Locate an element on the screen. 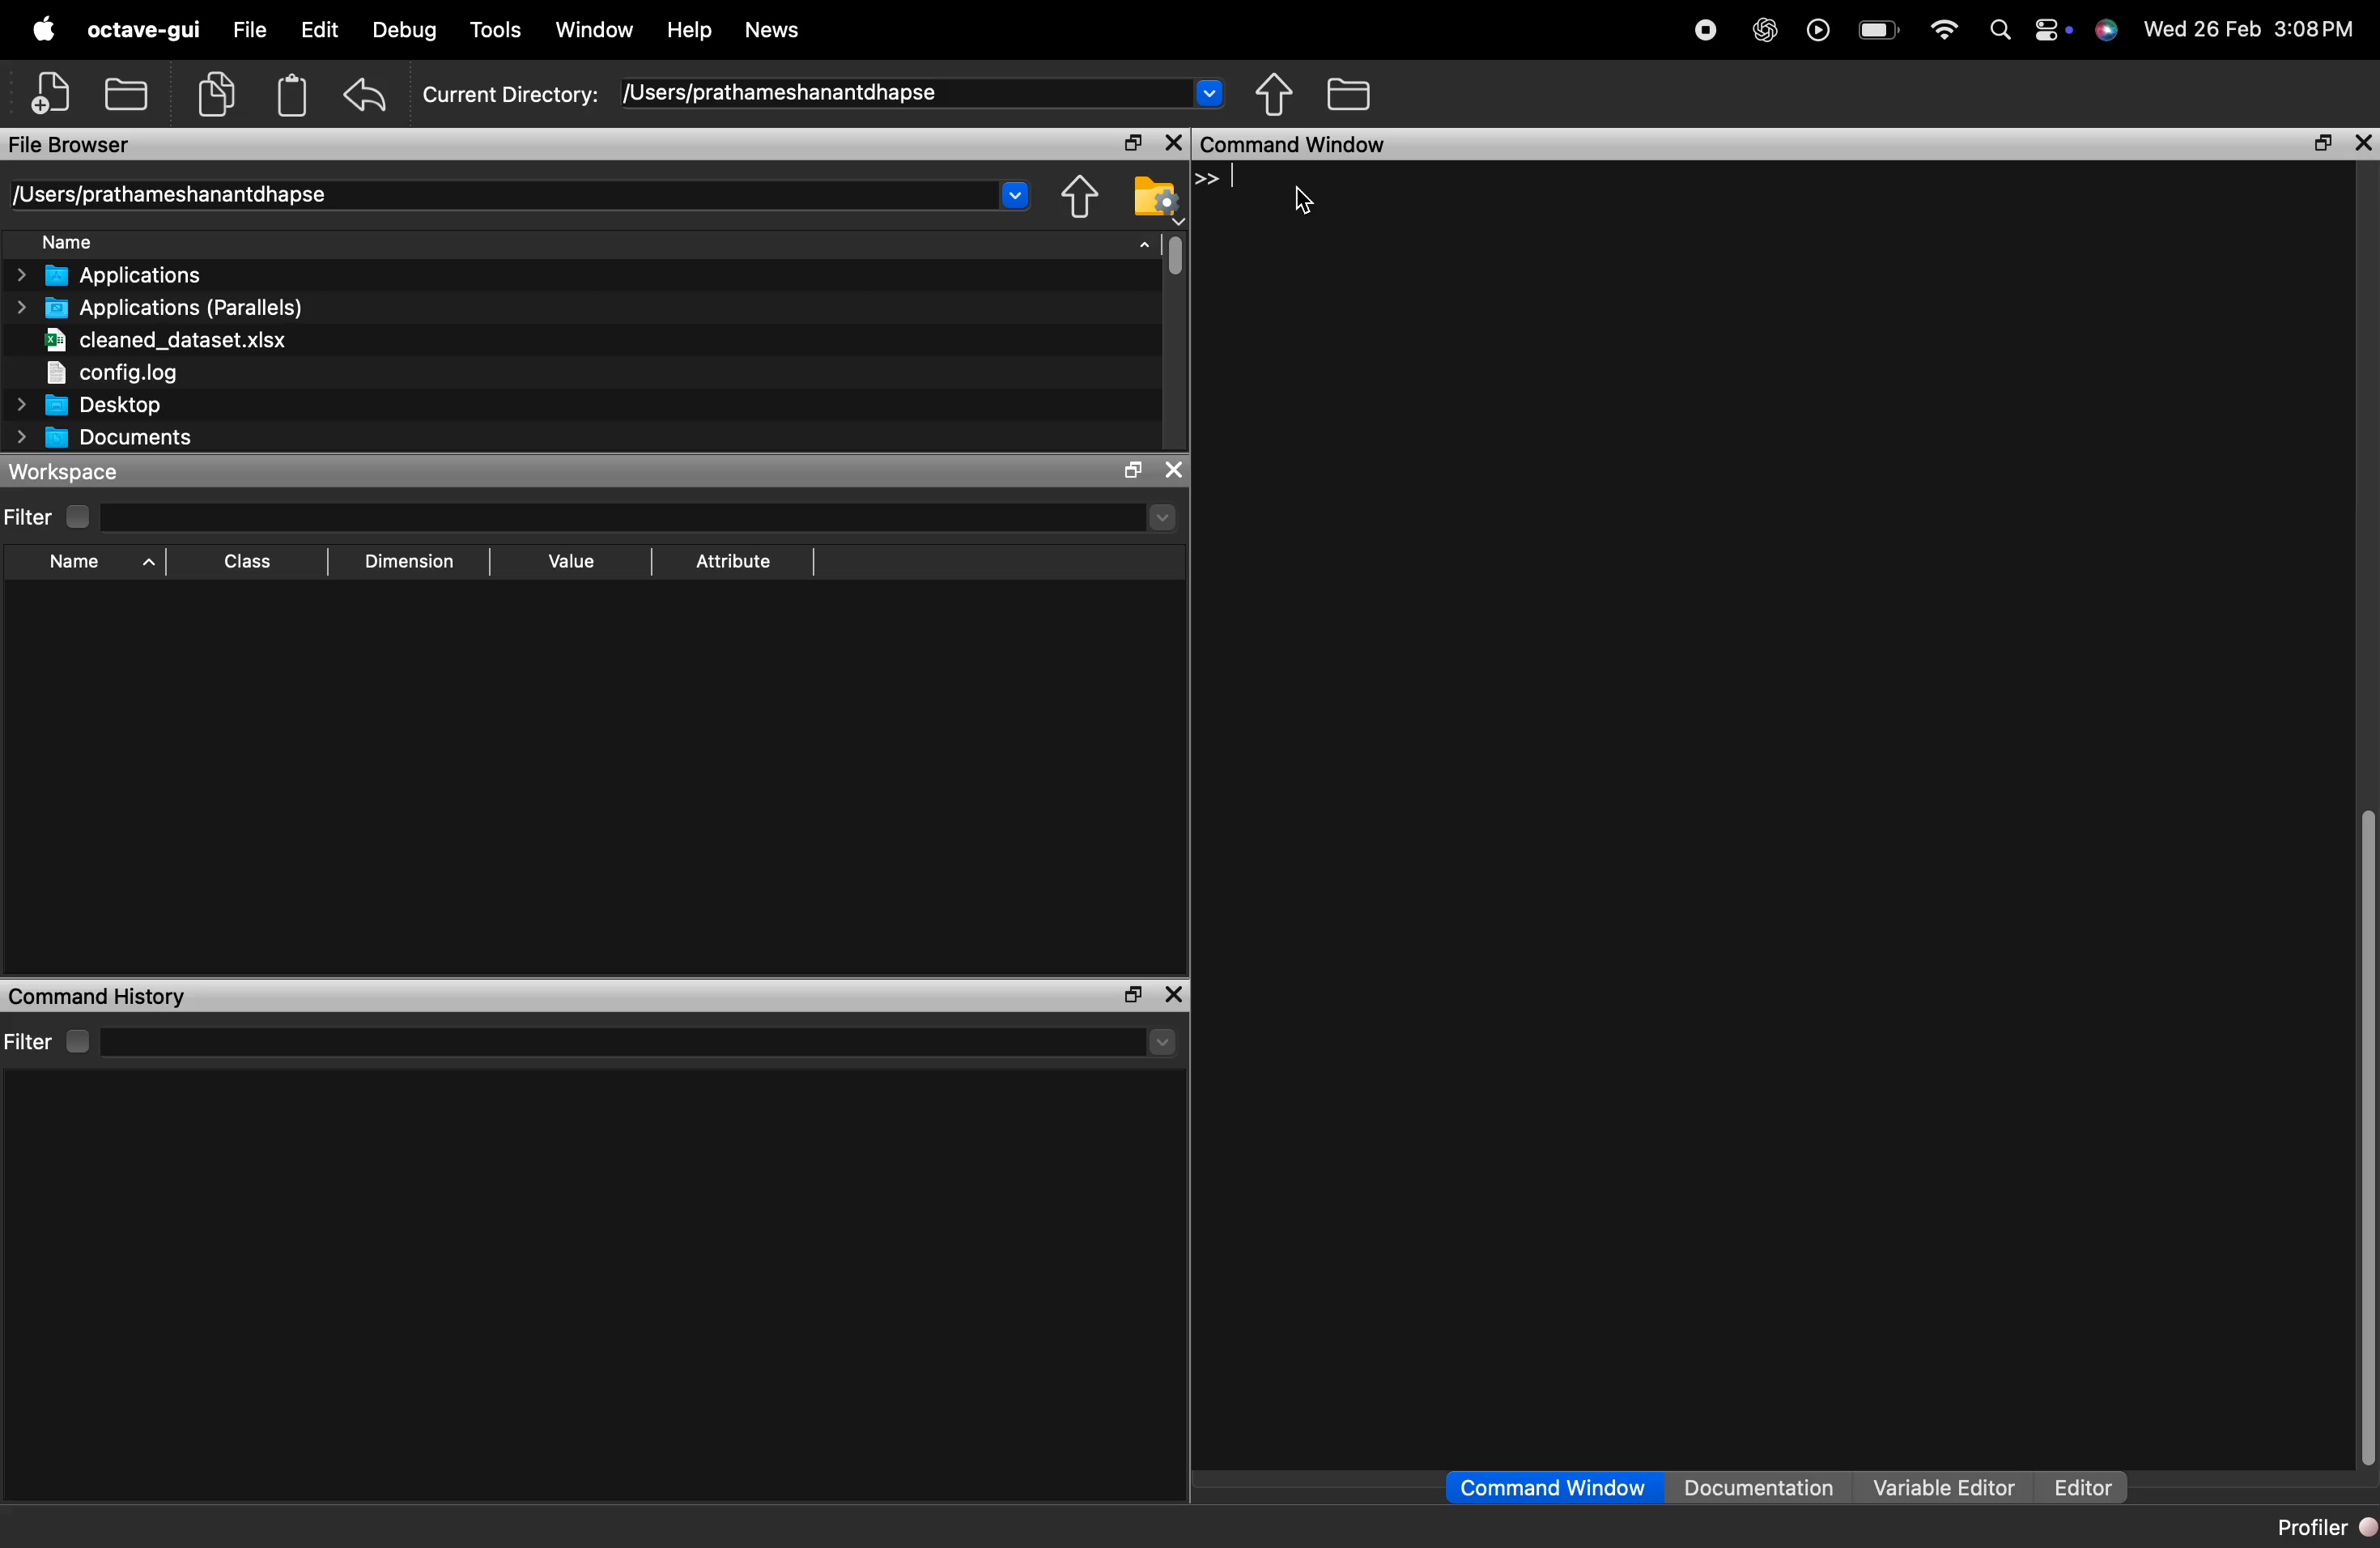  Variable Editor is located at coordinates (1940, 1489).